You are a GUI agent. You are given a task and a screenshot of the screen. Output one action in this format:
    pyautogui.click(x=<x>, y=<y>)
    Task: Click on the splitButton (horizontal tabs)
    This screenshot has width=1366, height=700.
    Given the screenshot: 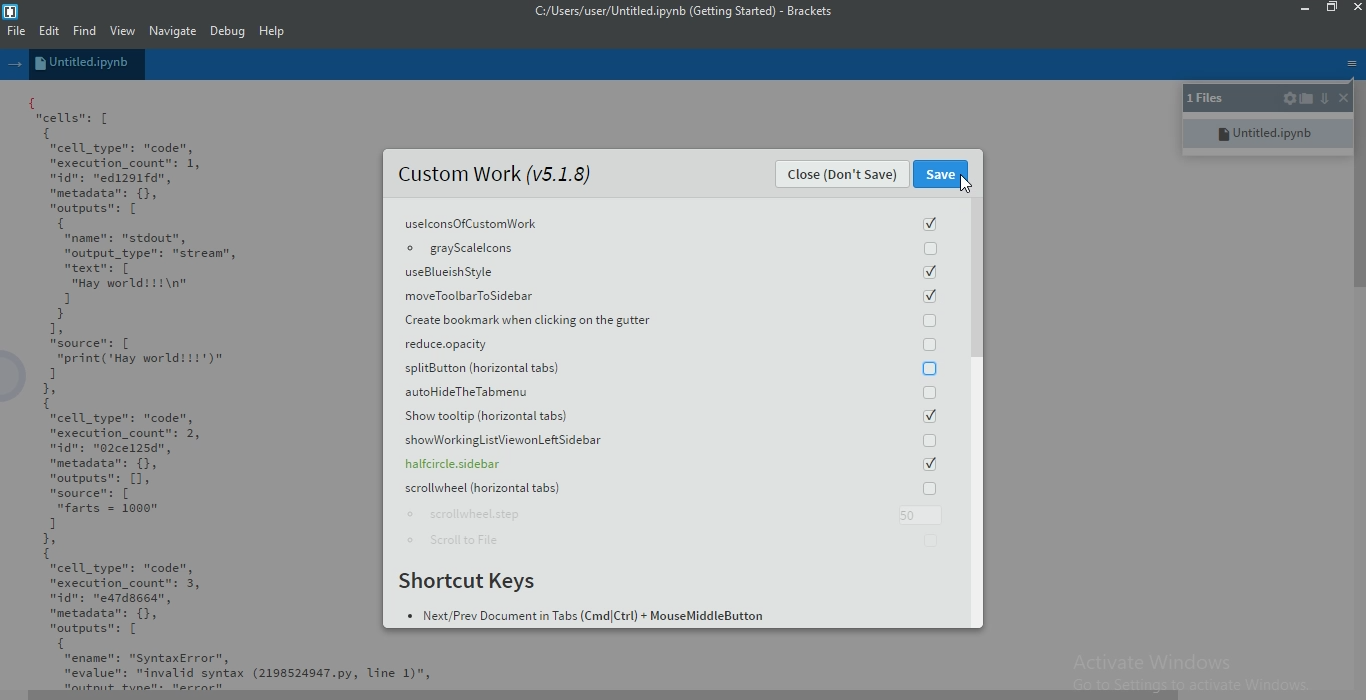 What is the action you would take?
    pyautogui.click(x=677, y=371)
    